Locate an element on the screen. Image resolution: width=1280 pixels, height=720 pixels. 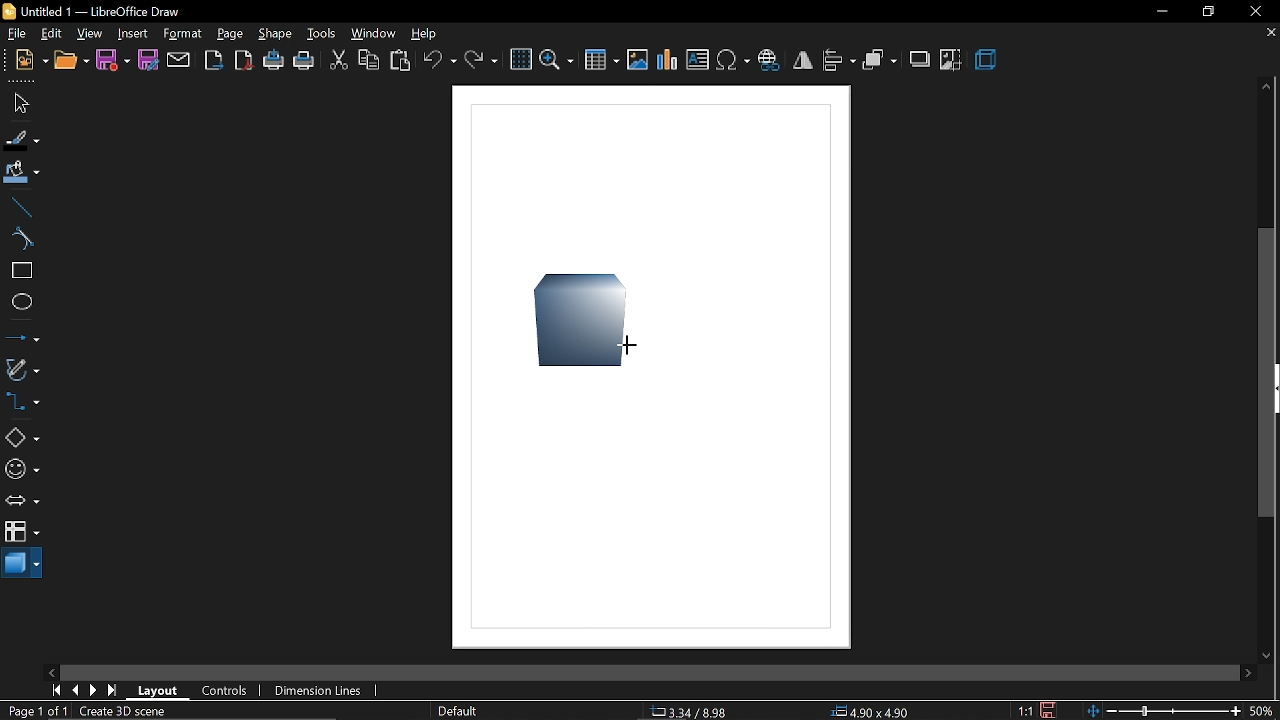
current zoom is located at coordinates (1263, 711).